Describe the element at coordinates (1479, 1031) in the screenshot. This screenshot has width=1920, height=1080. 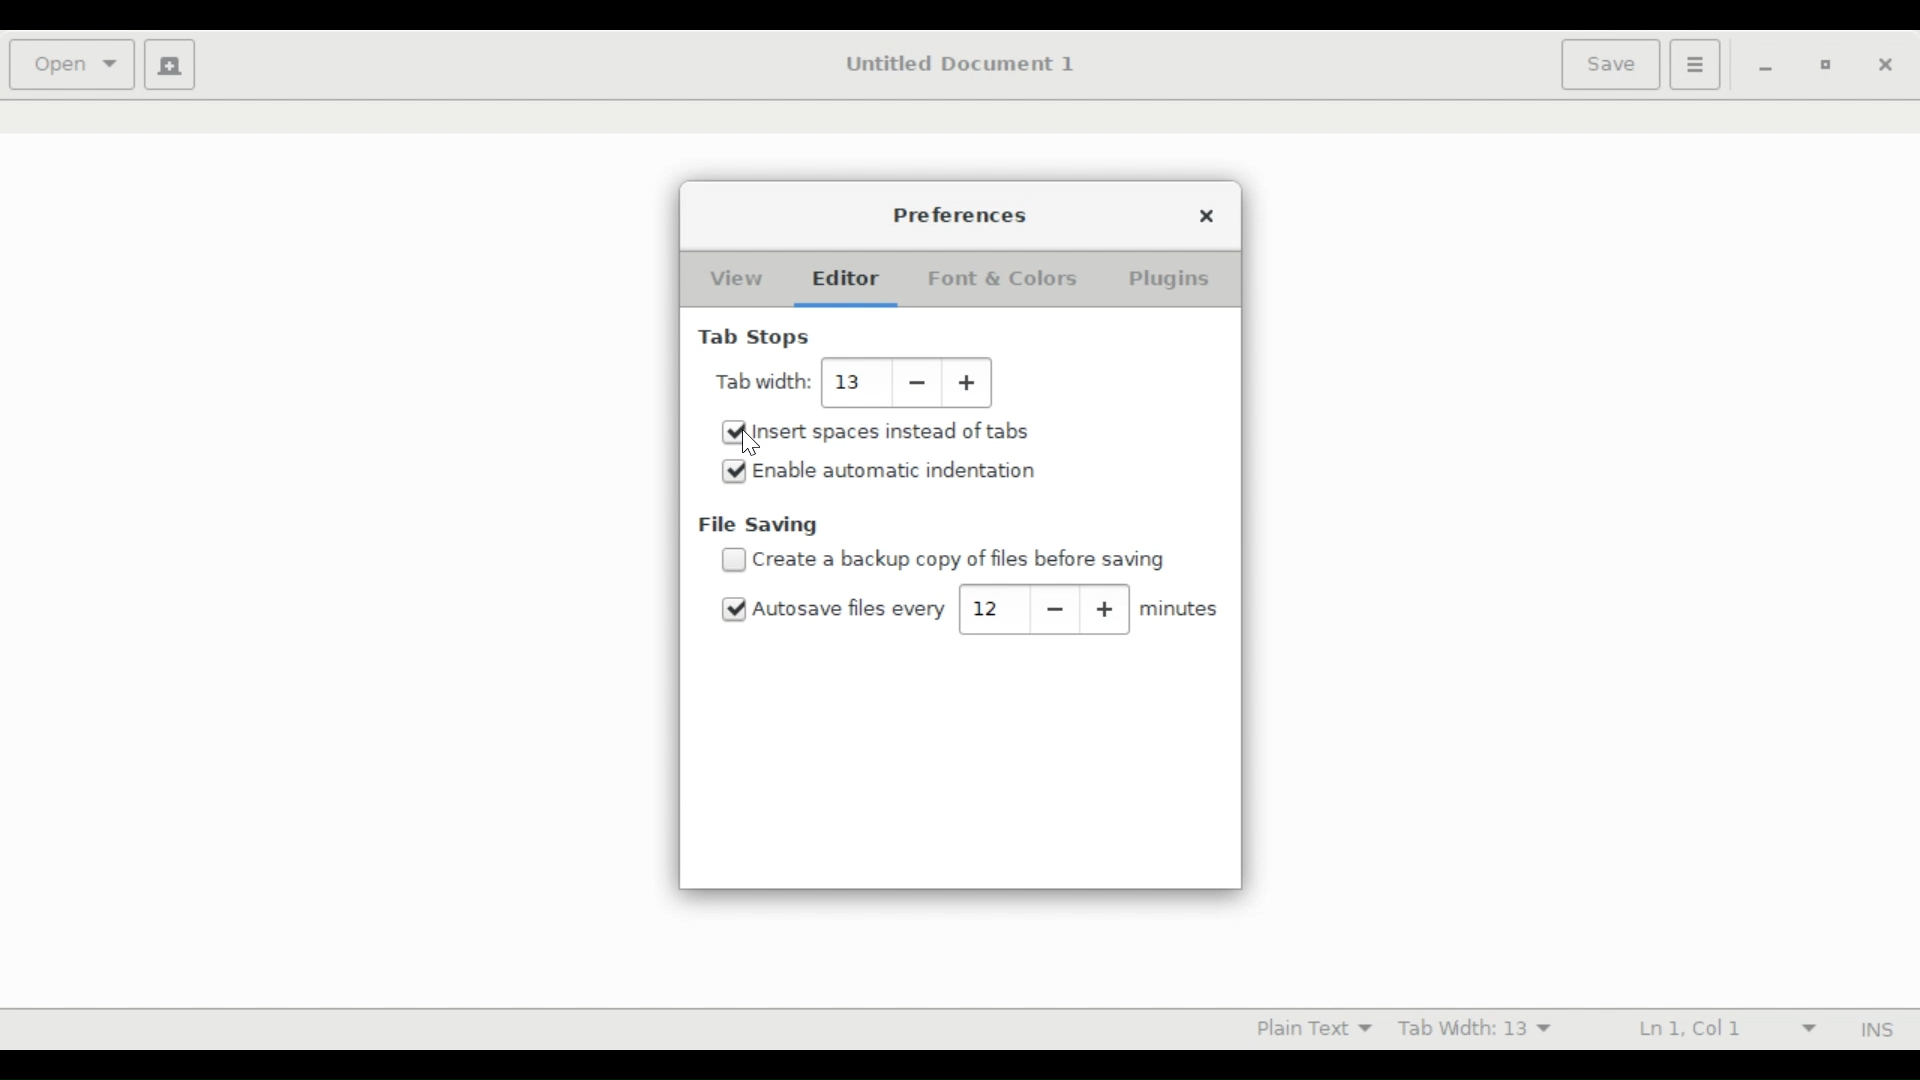
I see `Tab Width 13` at that location.